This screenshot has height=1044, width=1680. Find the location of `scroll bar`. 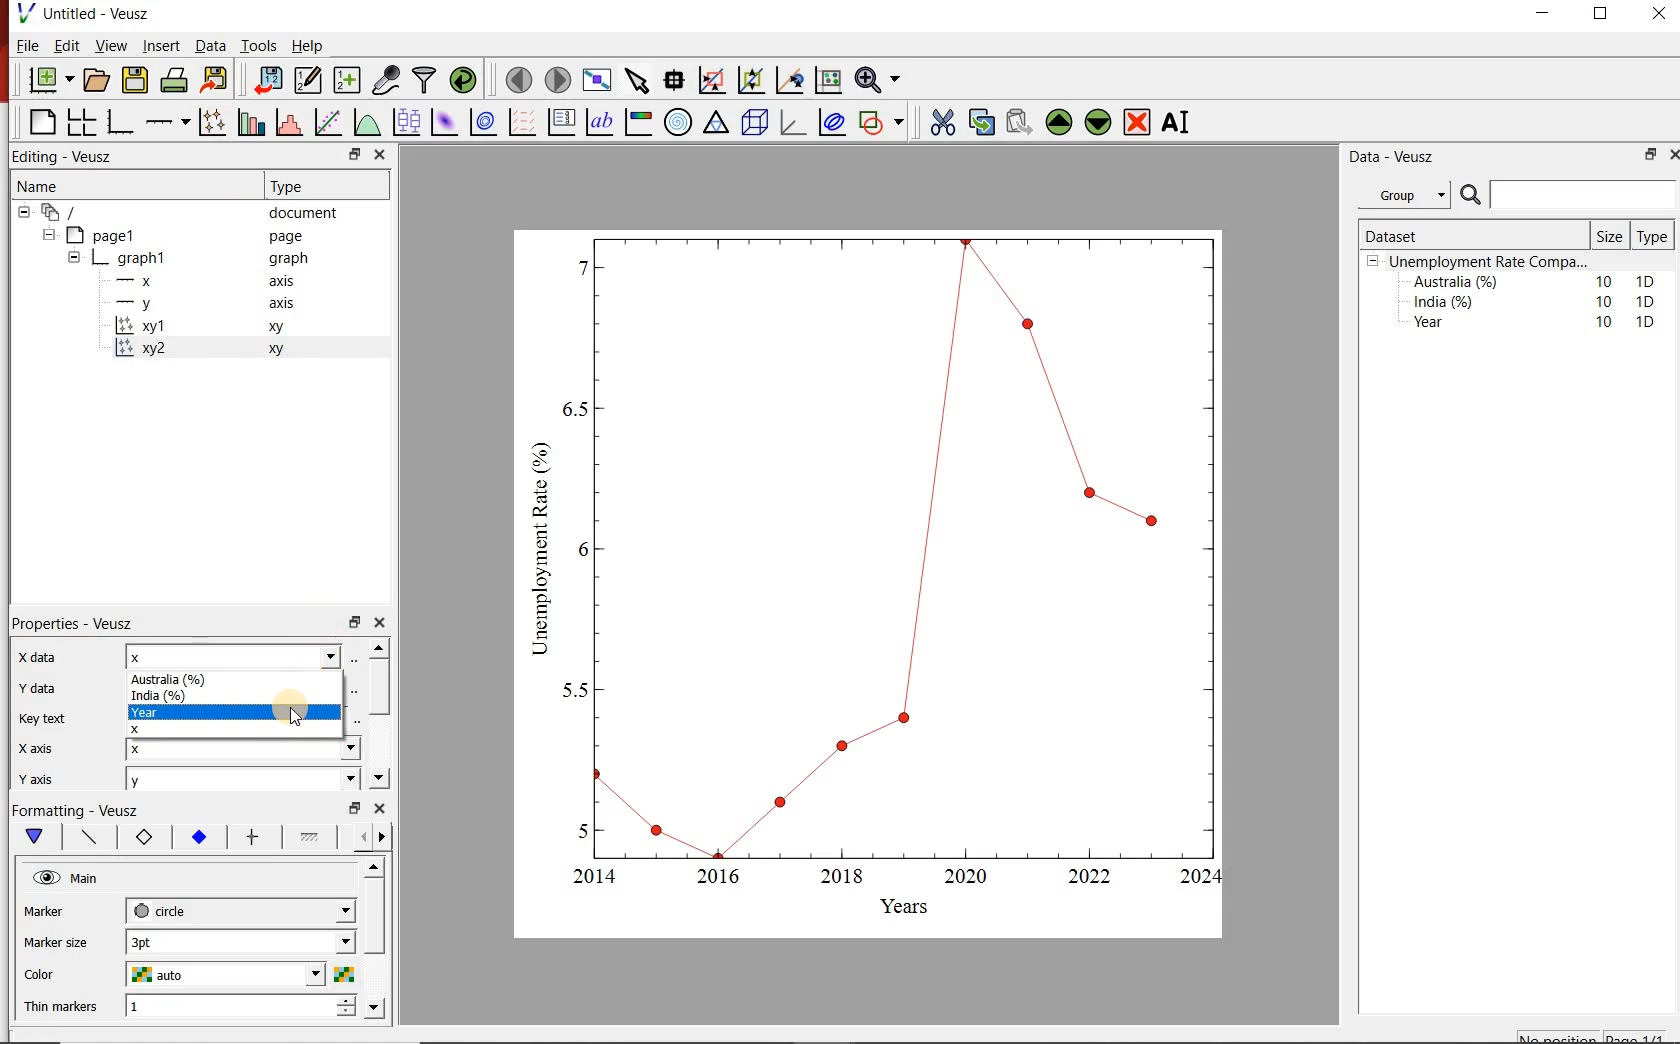

scroll bar is located at coordinates (378, 684).